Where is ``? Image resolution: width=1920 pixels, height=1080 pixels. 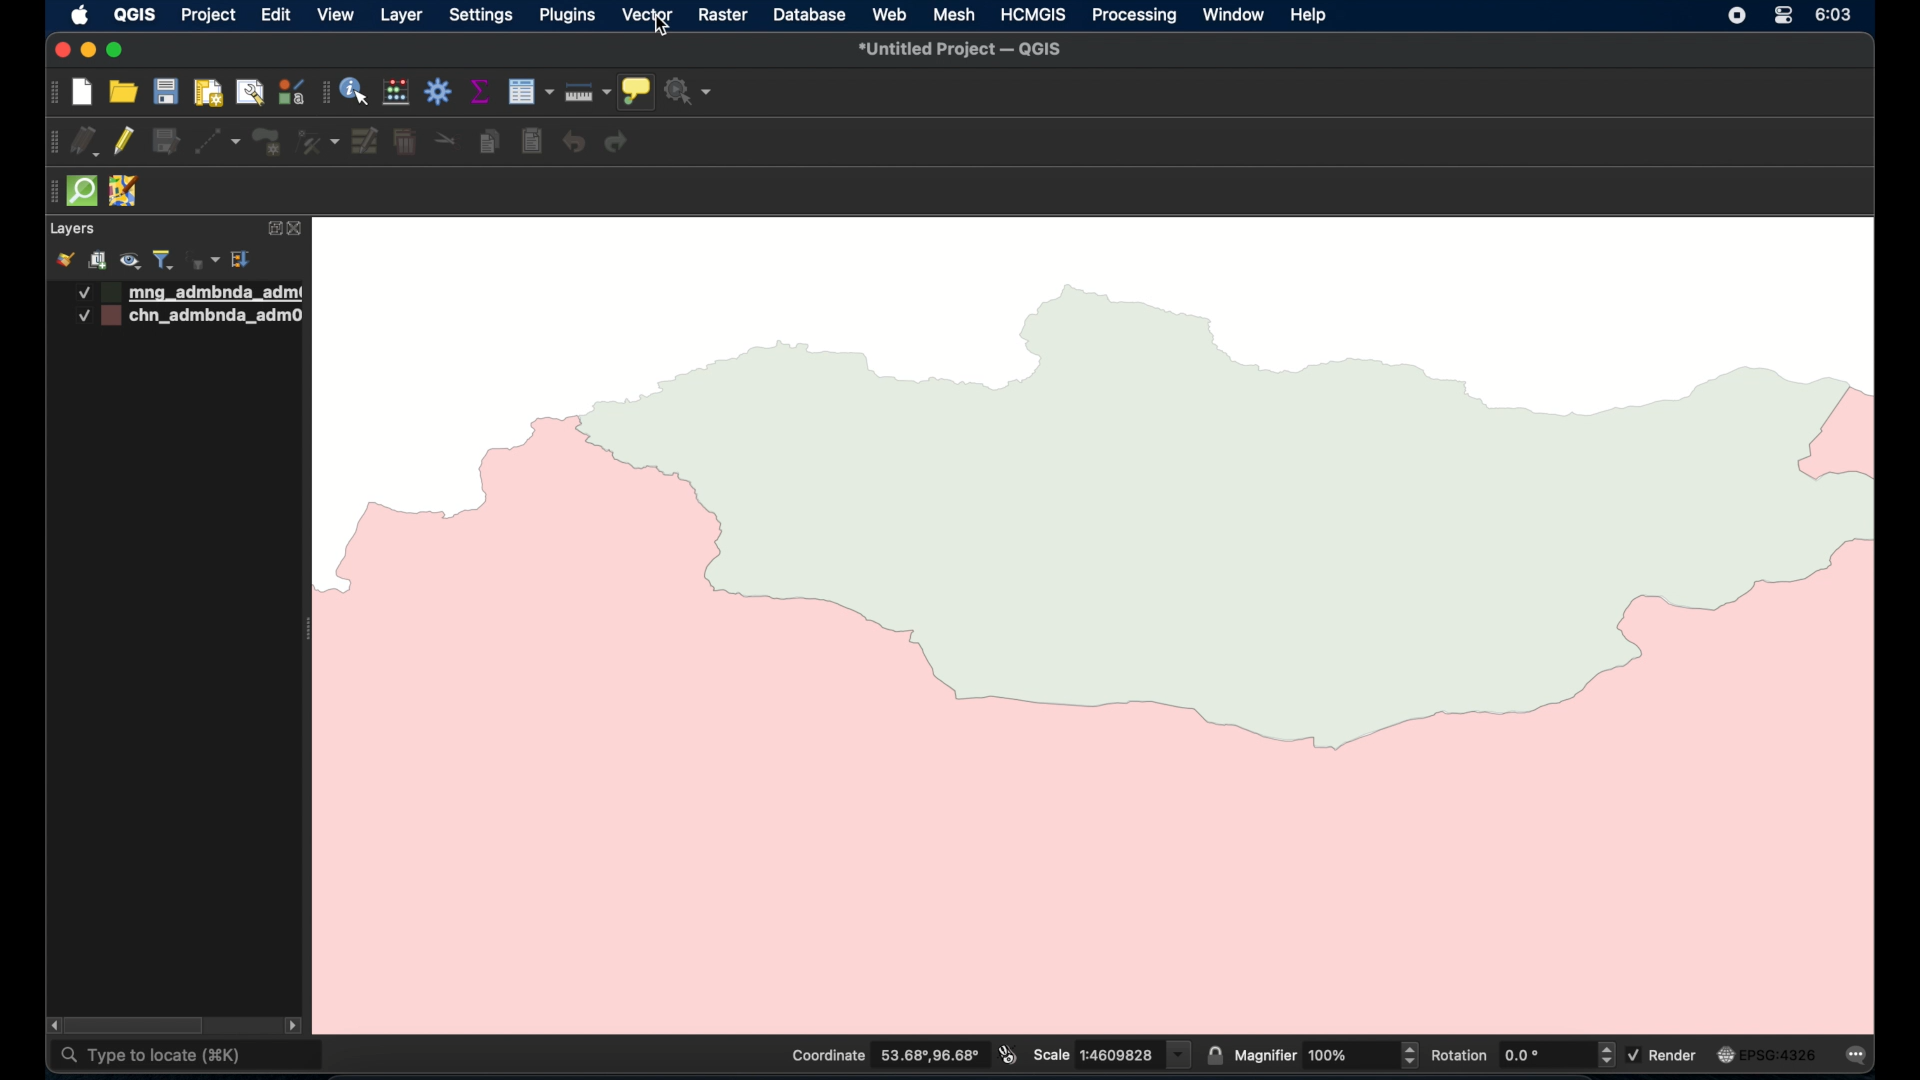
 is located at coordinates (354, 93).